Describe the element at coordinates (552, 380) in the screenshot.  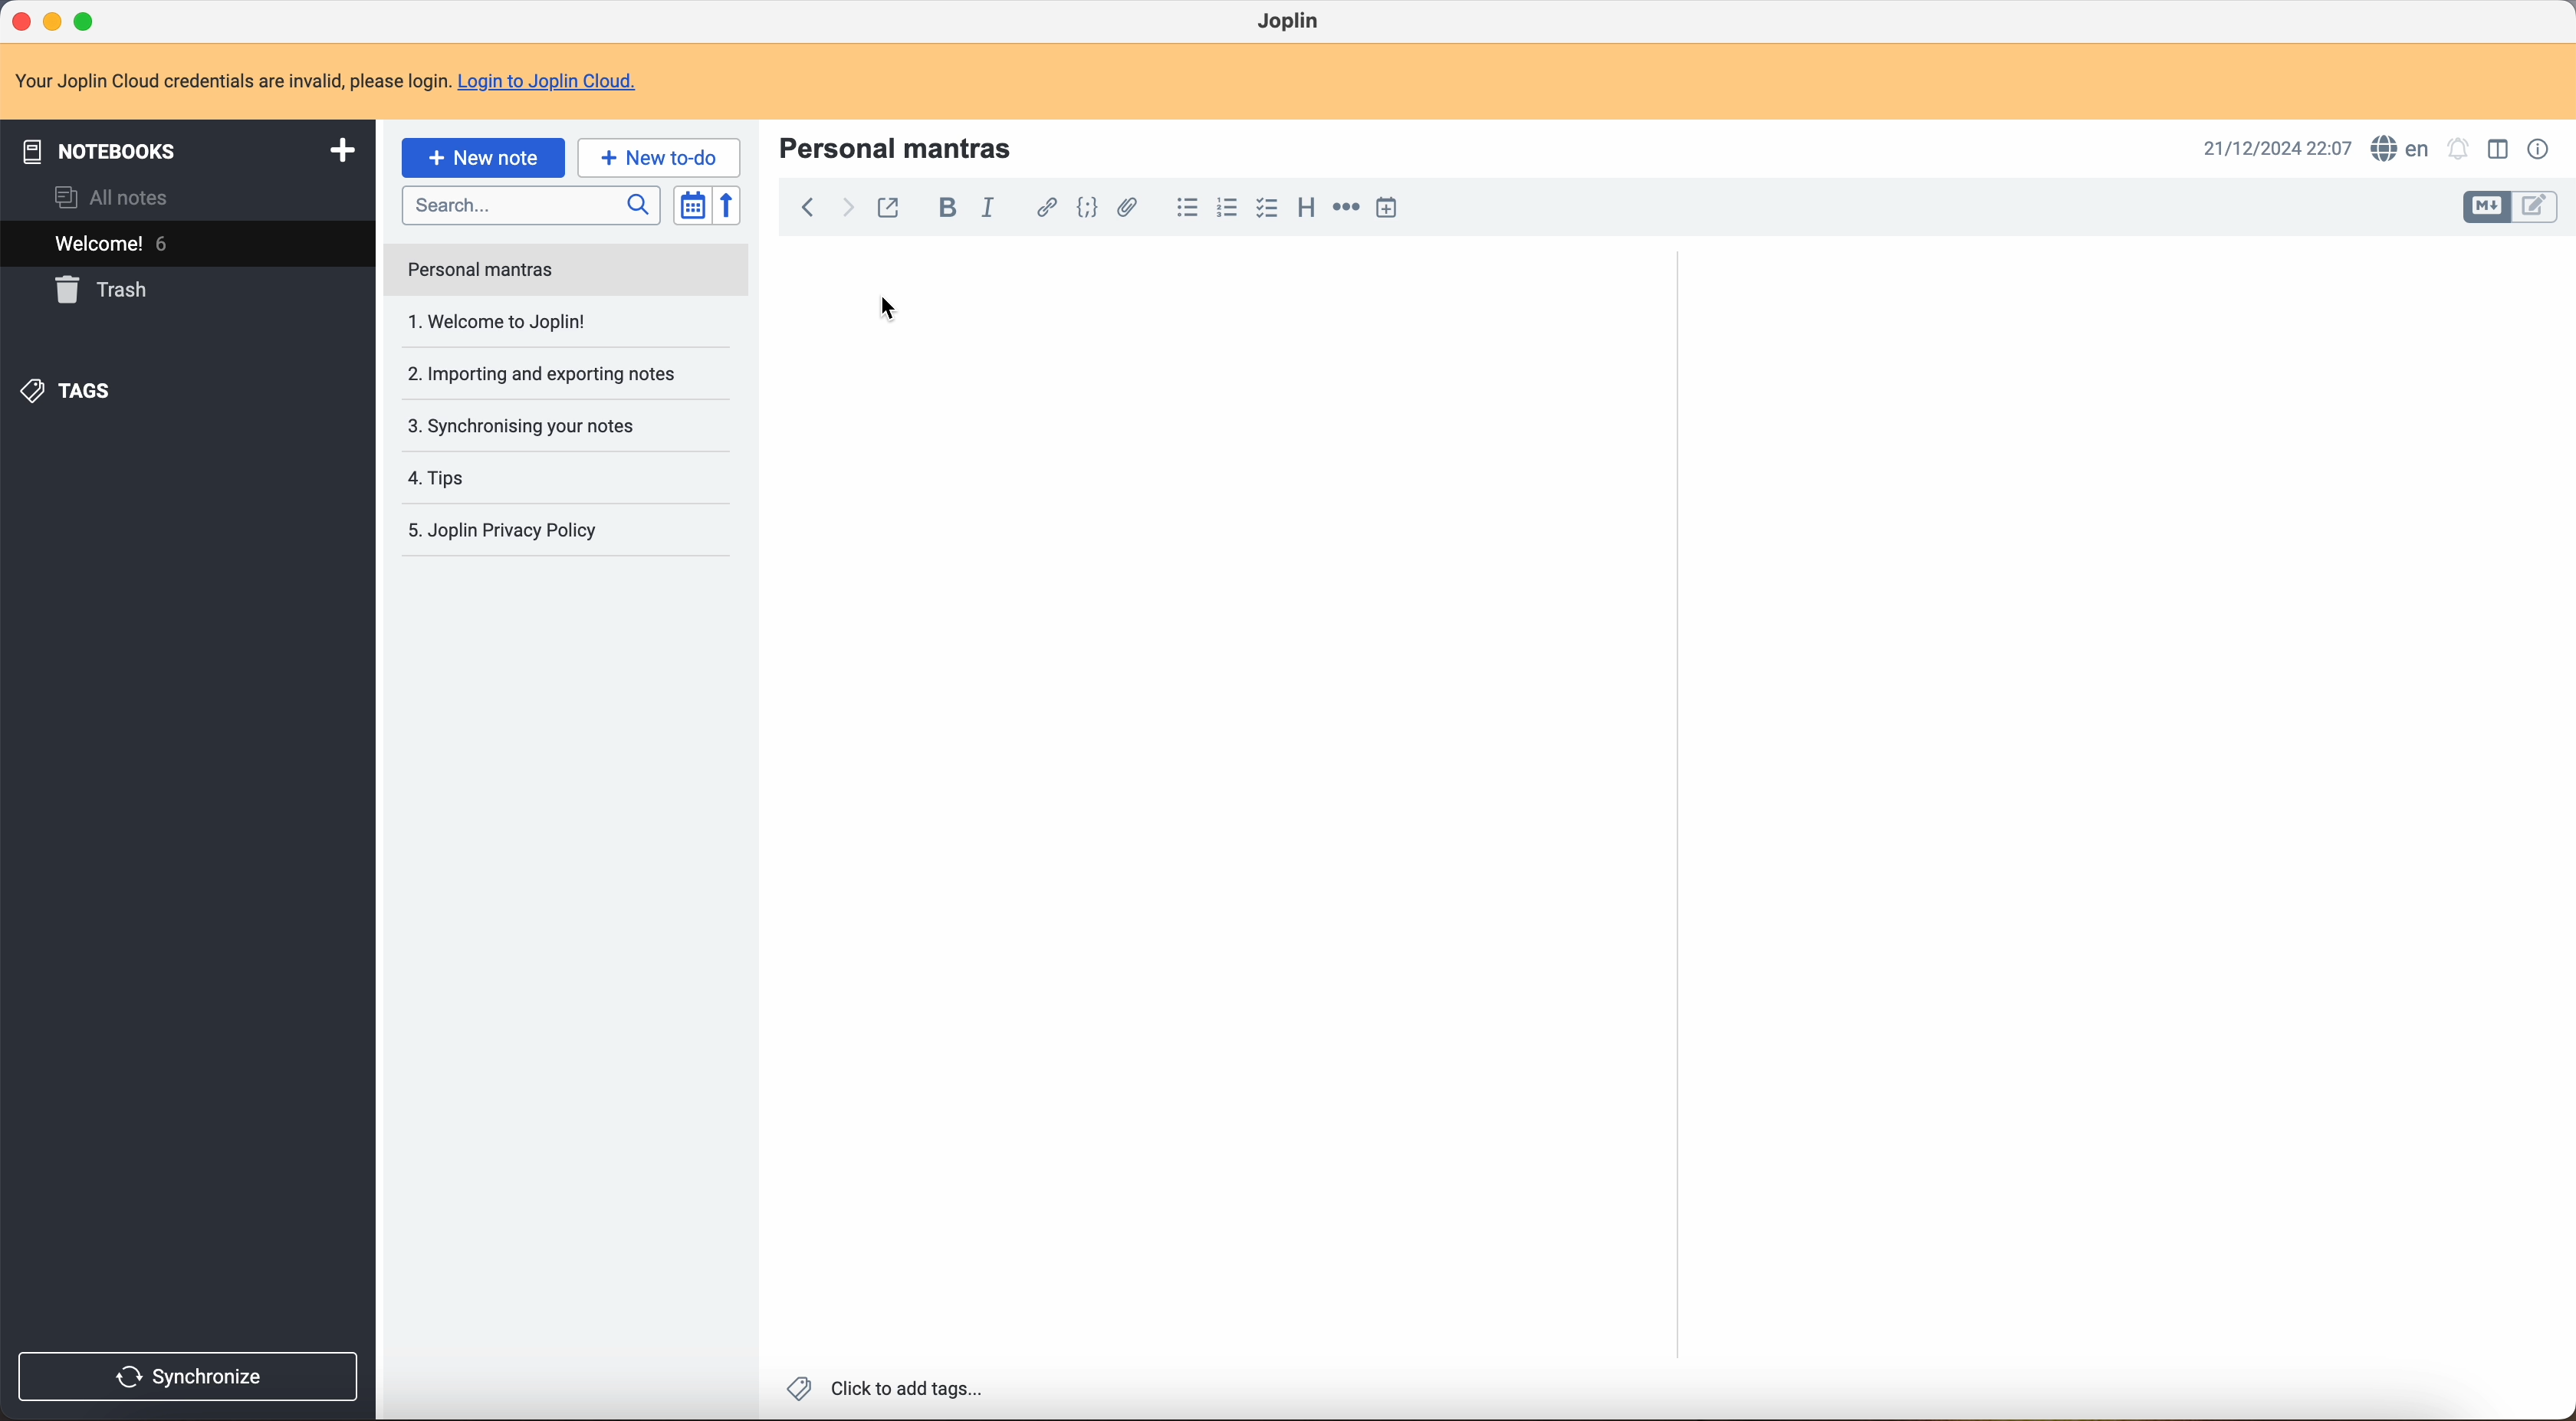
I see `synchronising your notes` at that location.